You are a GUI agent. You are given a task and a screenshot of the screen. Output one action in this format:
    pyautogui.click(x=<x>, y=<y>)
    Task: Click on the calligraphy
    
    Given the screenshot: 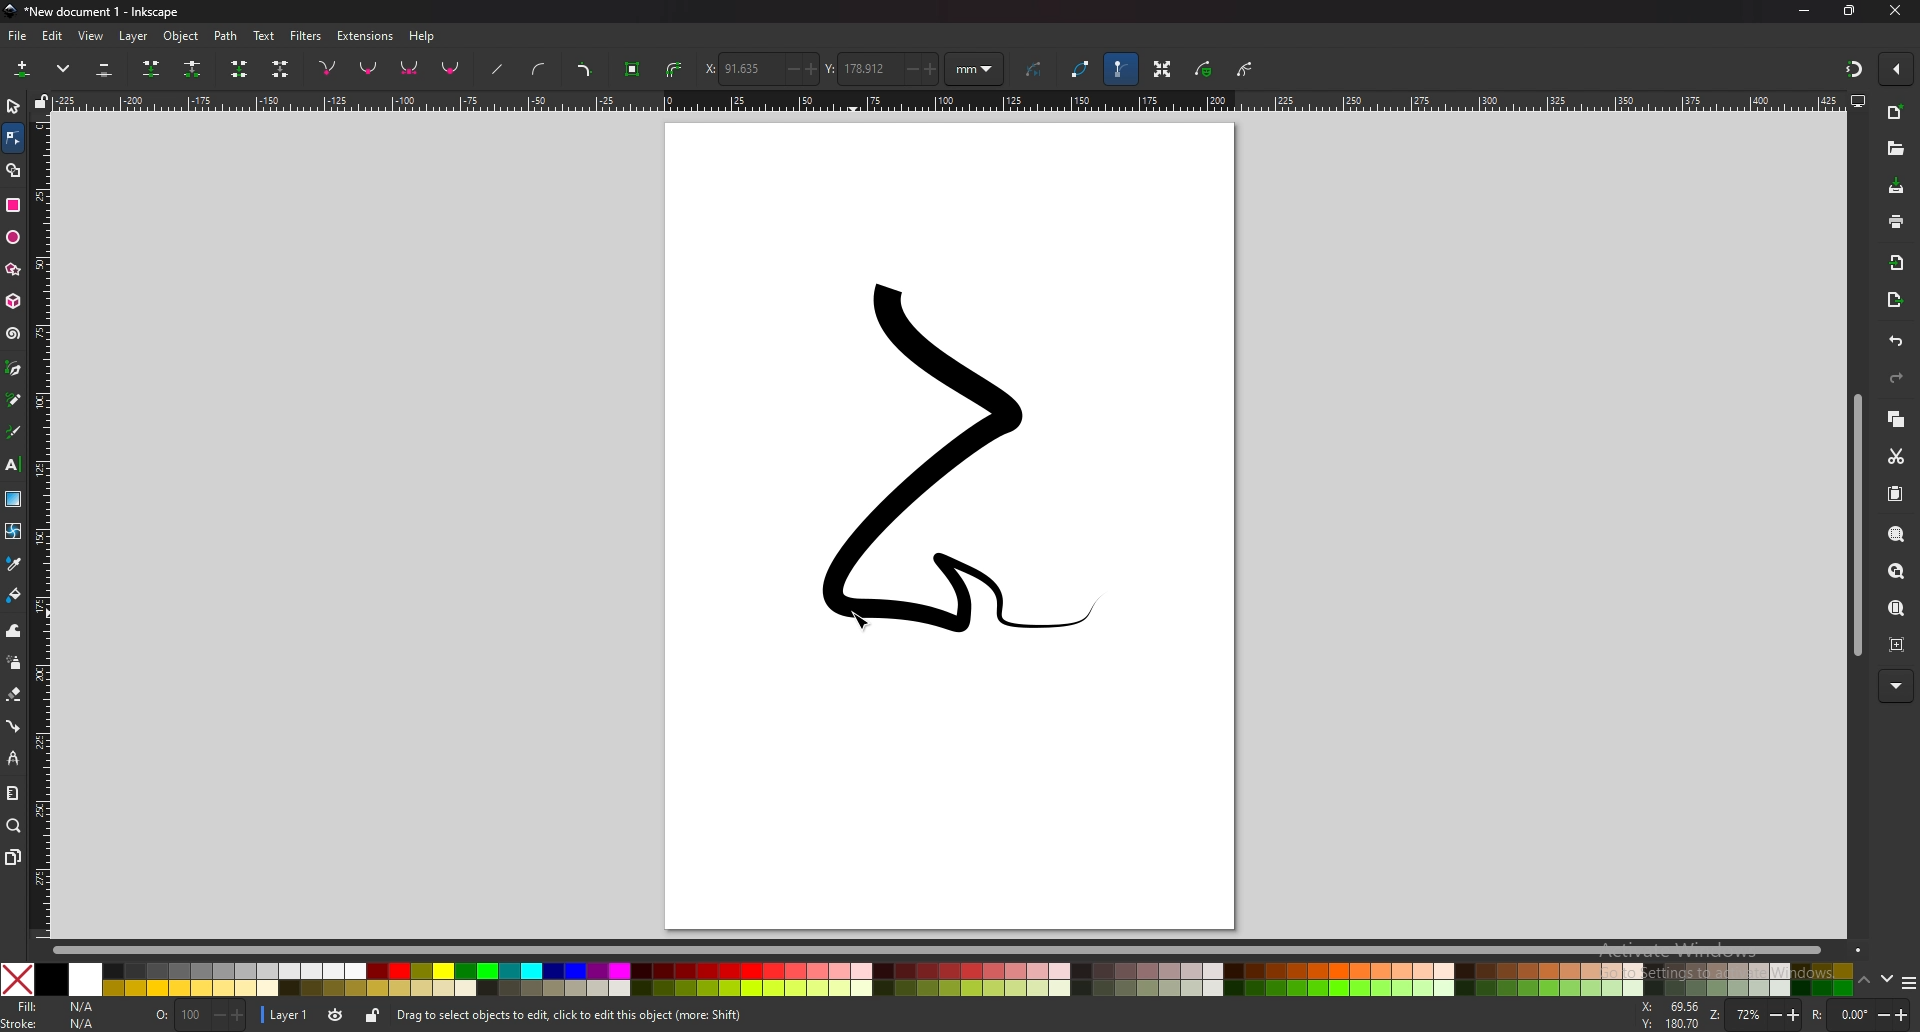 What is the action you would take?
    pyautogui.click(x=14, y=431)
    